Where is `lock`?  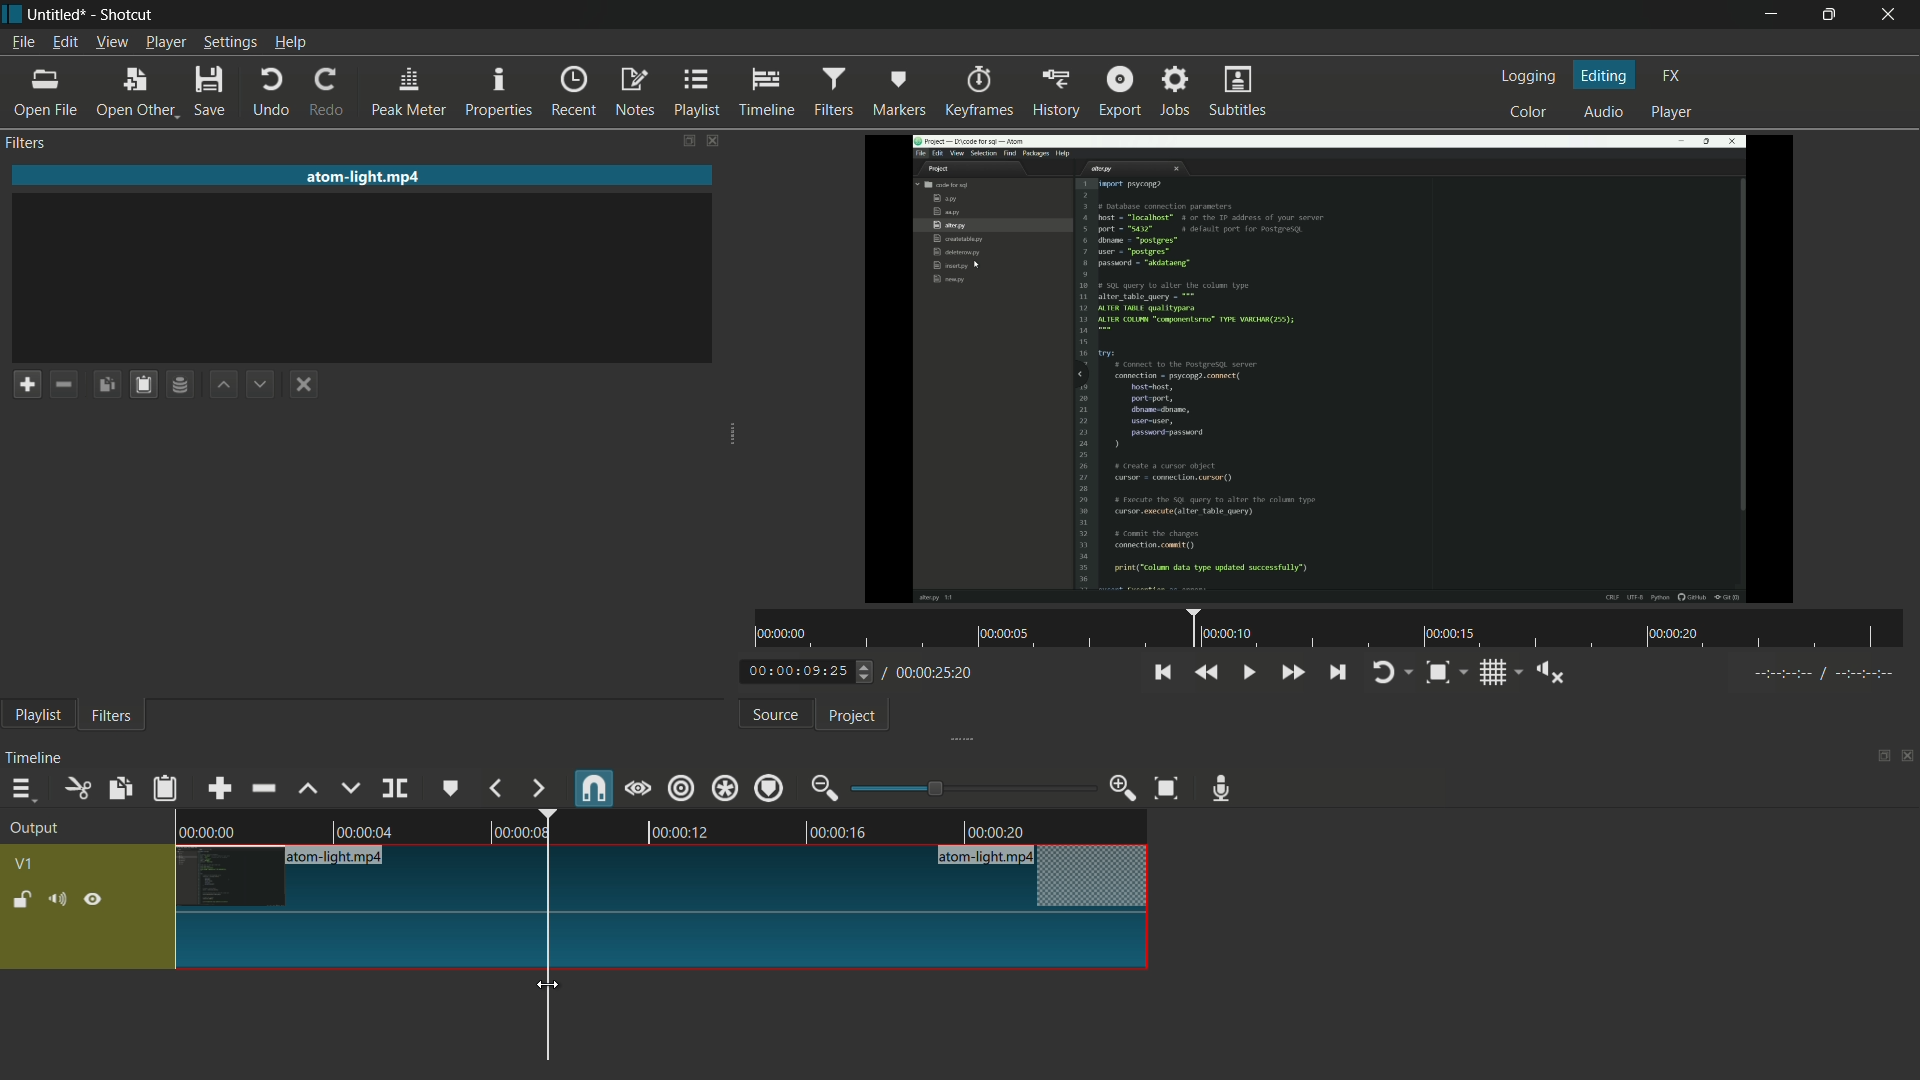
lock is located at coordinates (22, 901).